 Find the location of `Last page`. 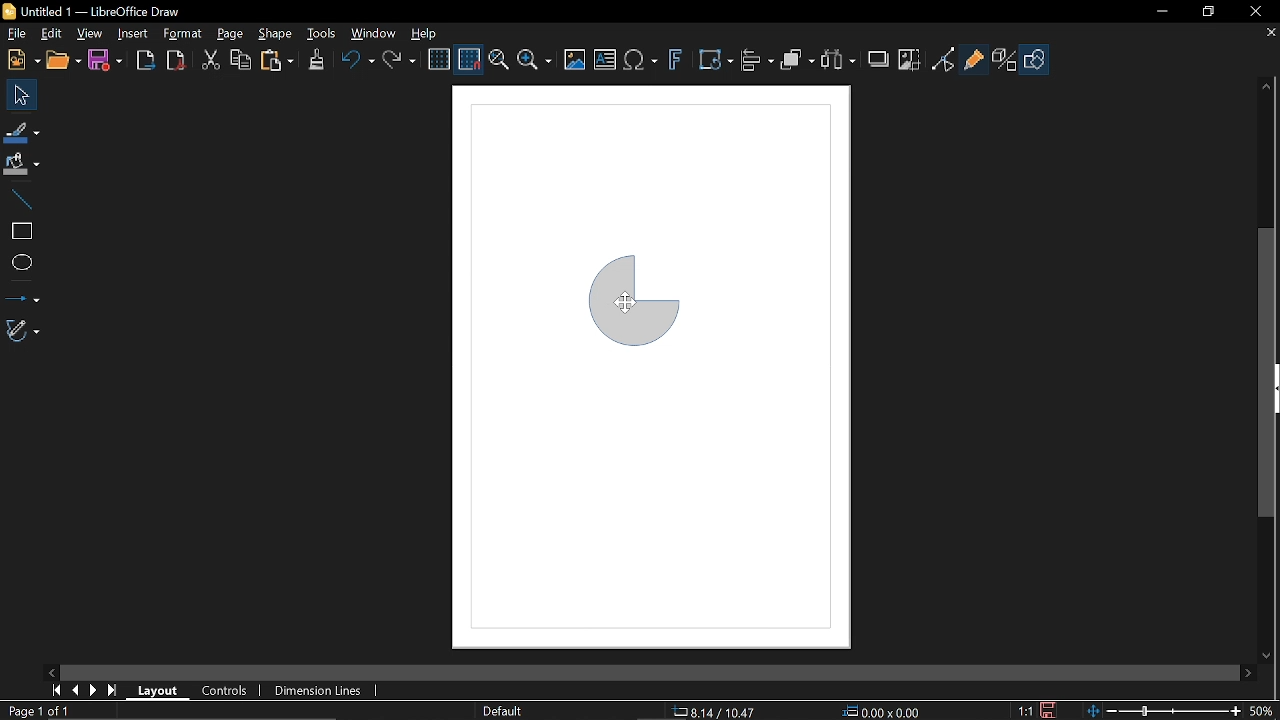

Last page is located at coordinates (112, 691).